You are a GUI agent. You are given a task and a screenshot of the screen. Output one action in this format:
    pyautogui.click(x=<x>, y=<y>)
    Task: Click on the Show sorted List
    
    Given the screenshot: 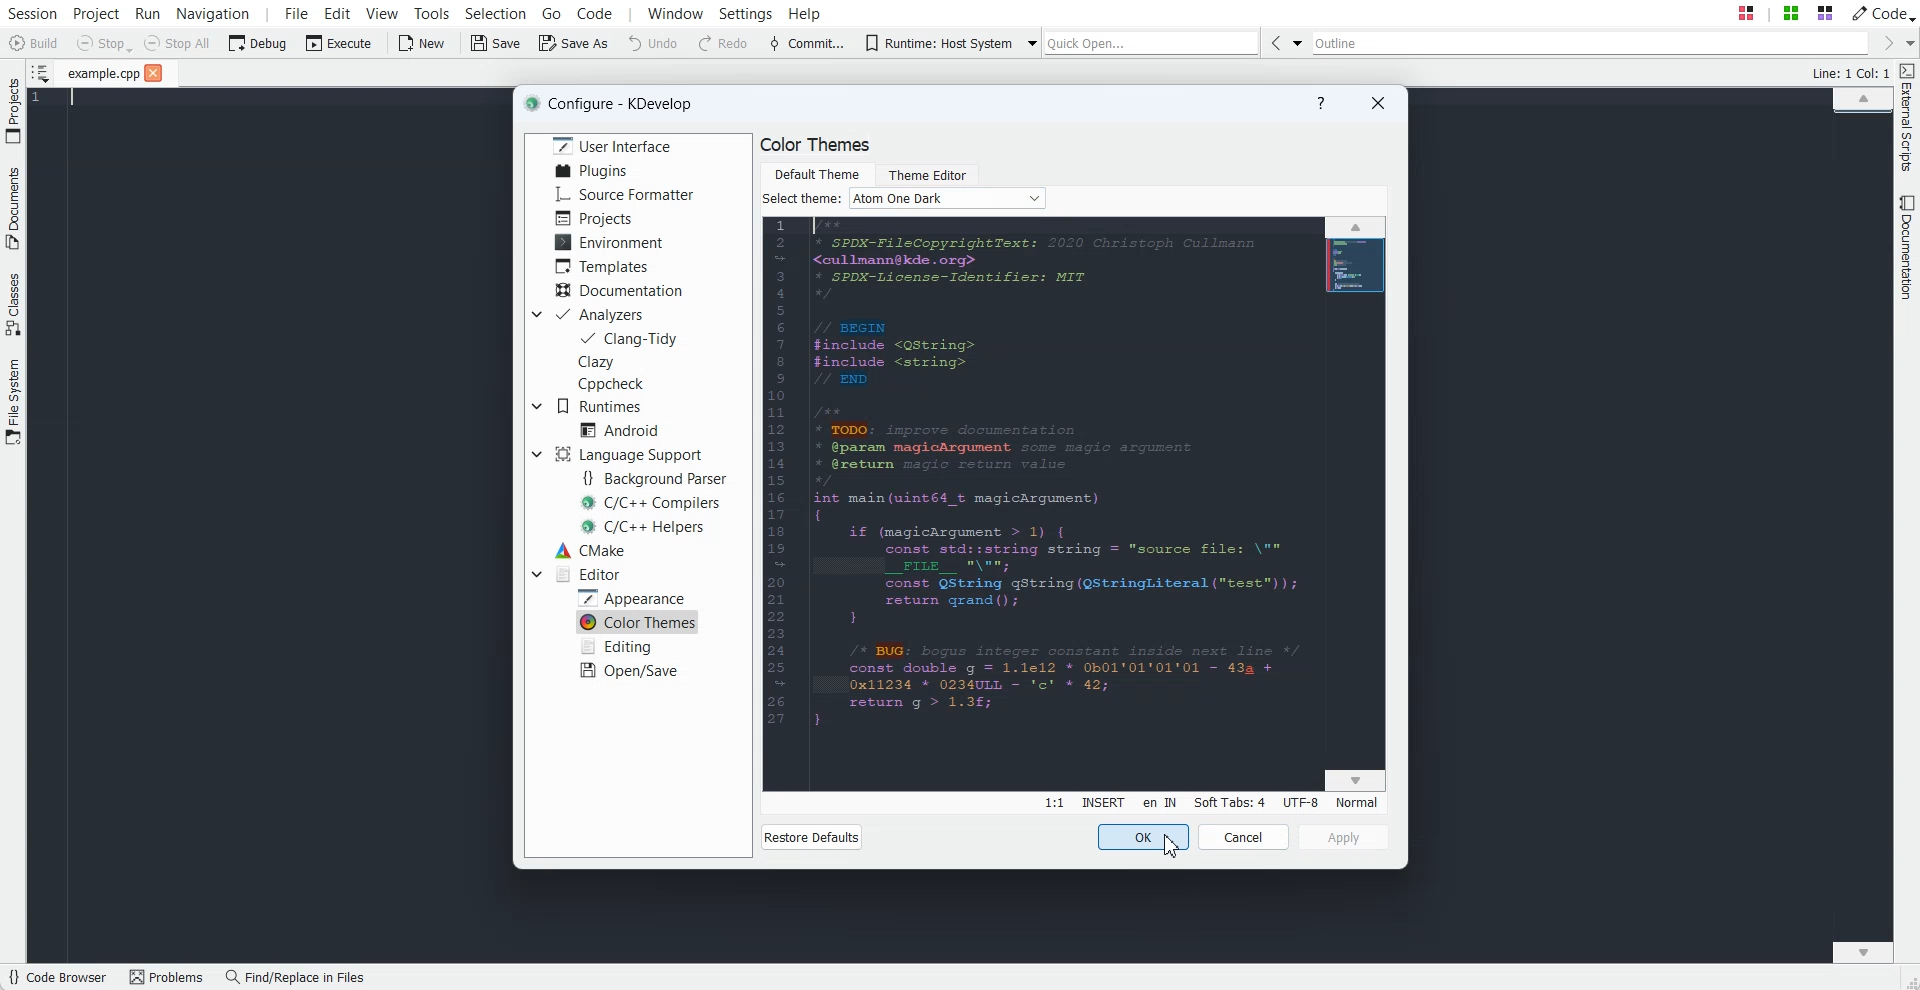 What is the action you would take?
    pyautogui.click(x=39, y=72)
    